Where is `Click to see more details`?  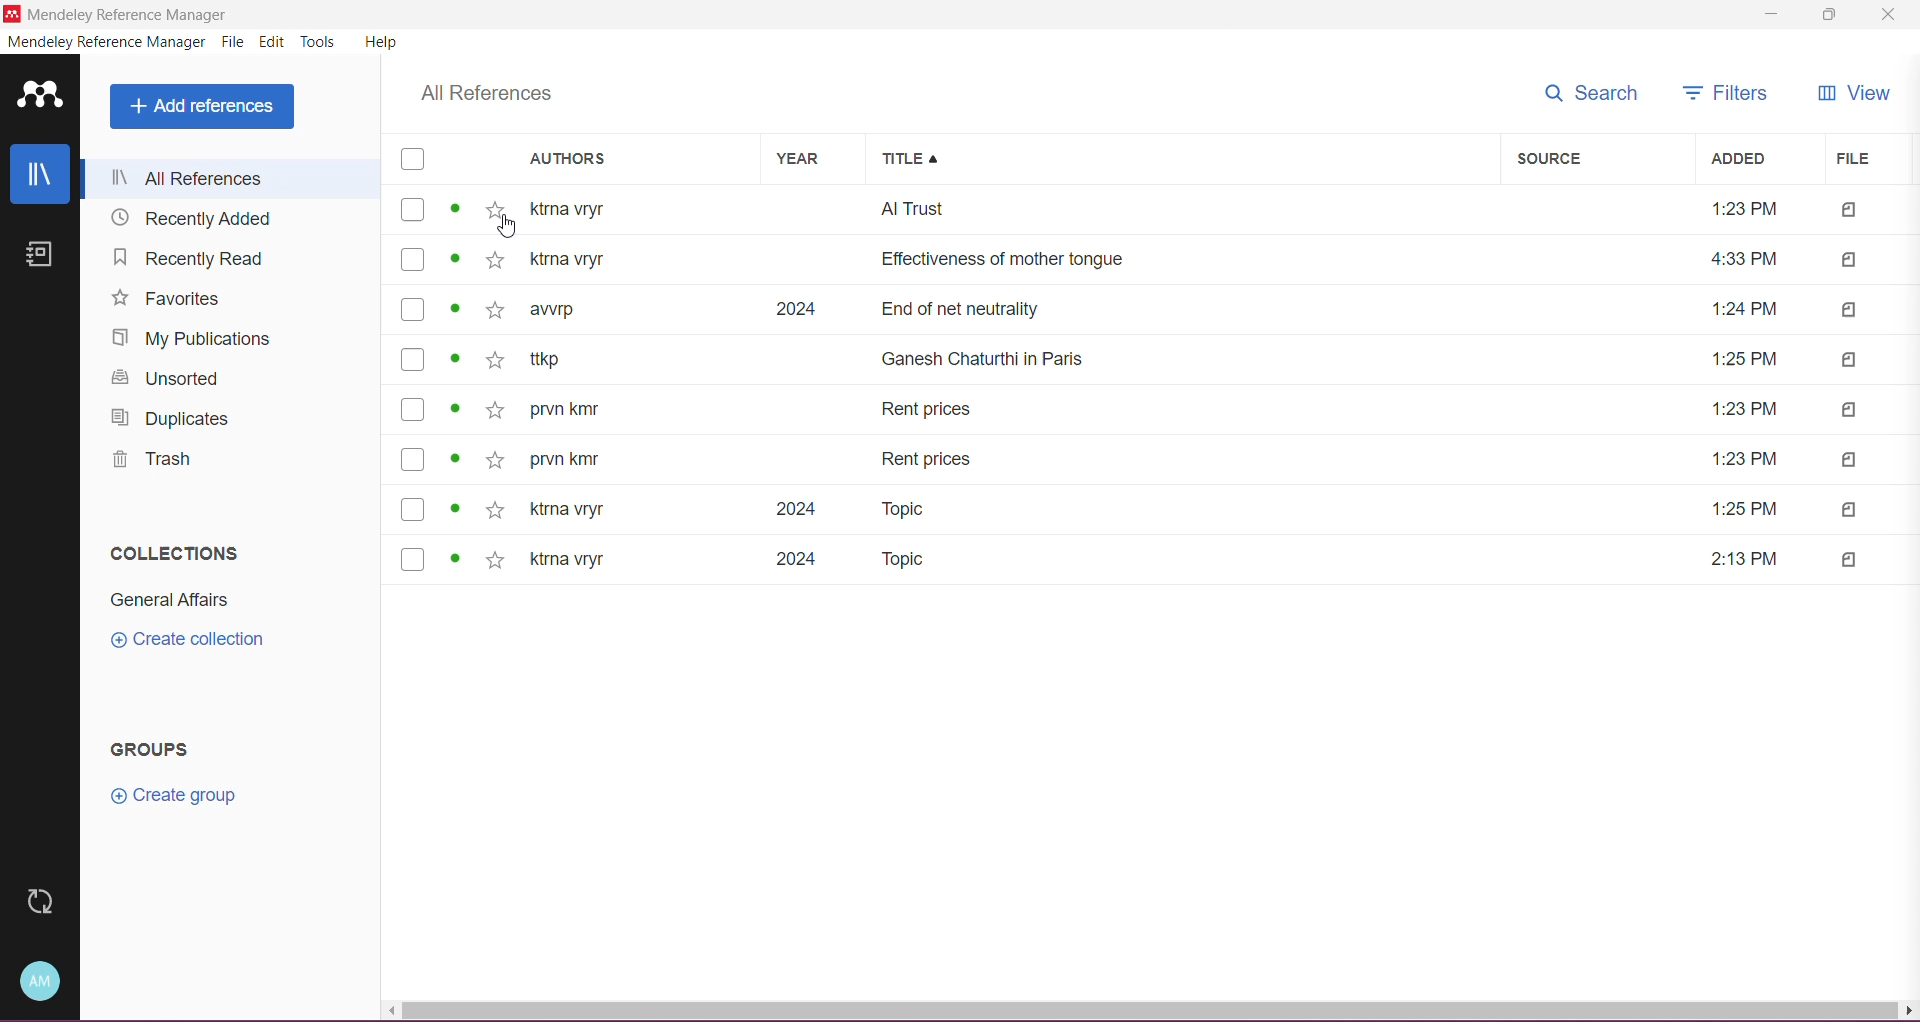 Click to see more details is located at coordinates (455, 308).